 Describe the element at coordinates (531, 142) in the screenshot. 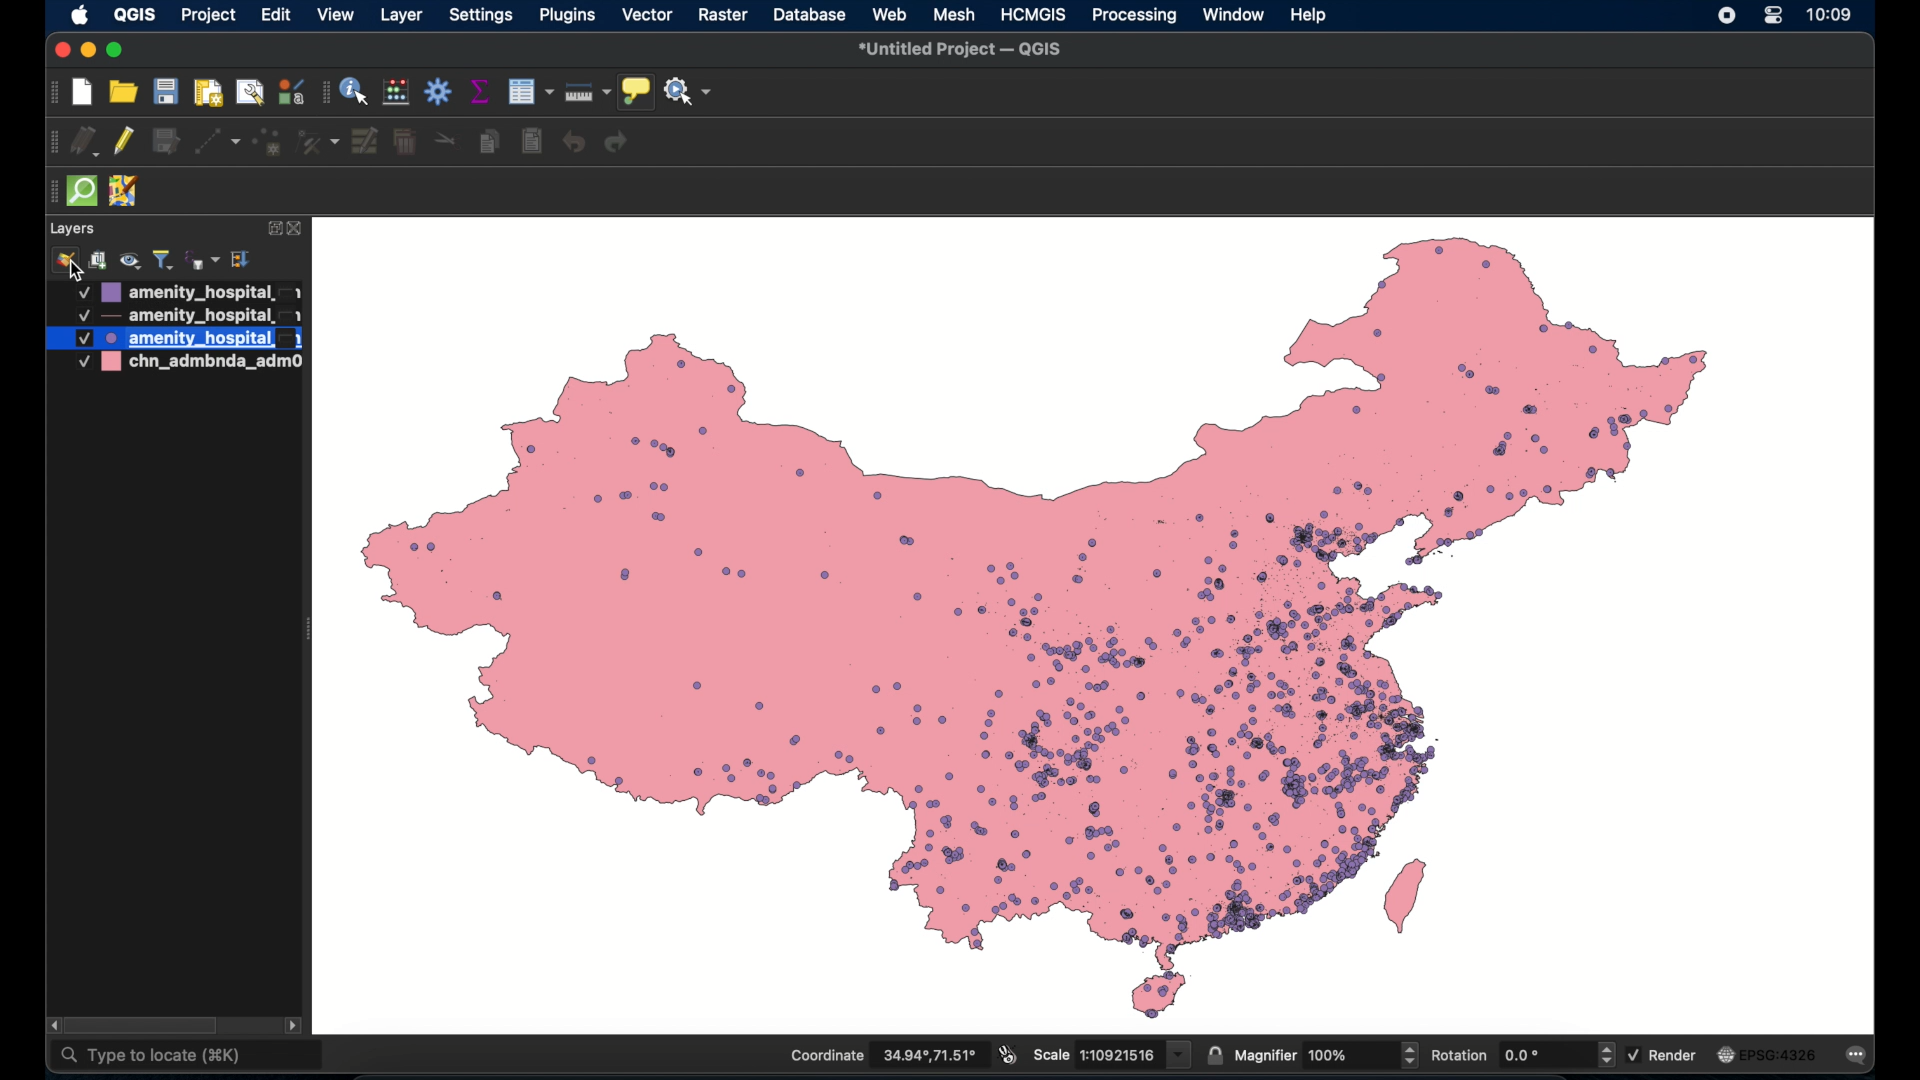

I see `delete selected` at that location.